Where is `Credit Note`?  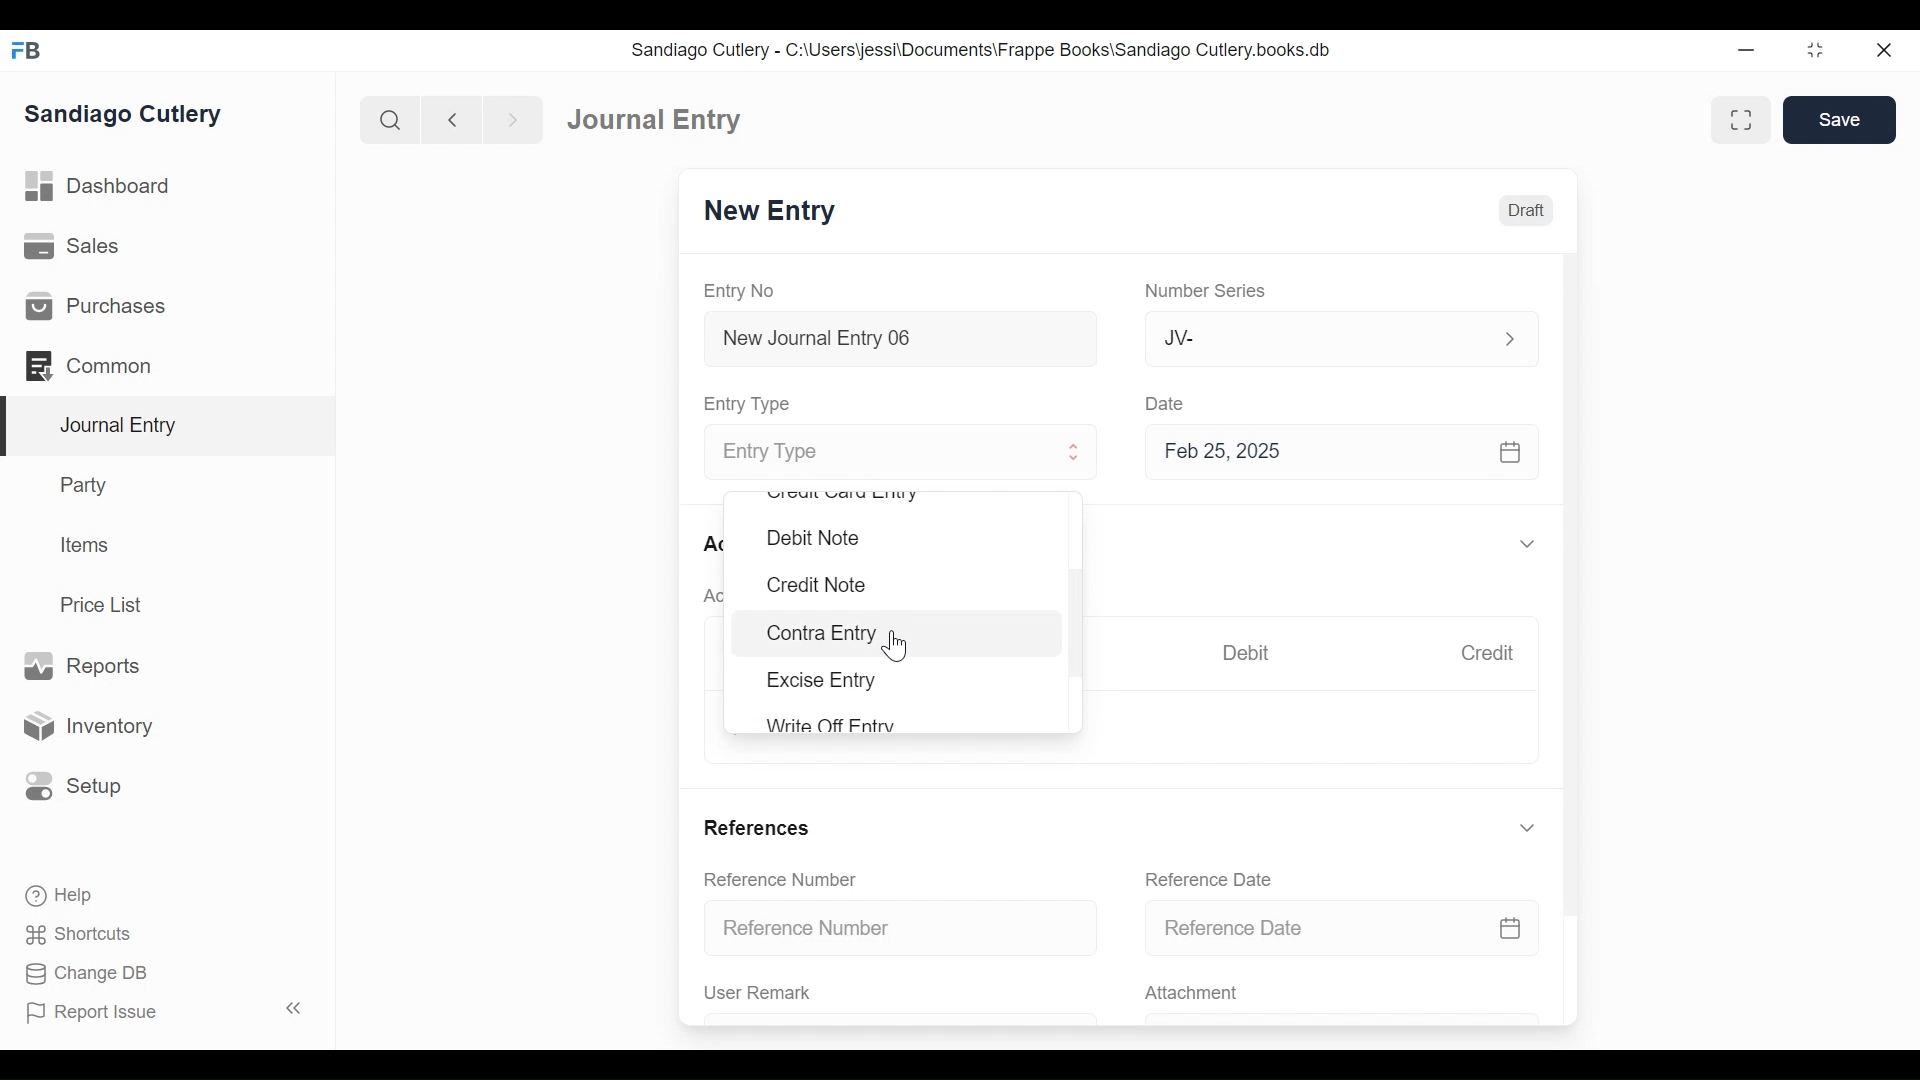
Credit Note is located at coordinates (814, 585).